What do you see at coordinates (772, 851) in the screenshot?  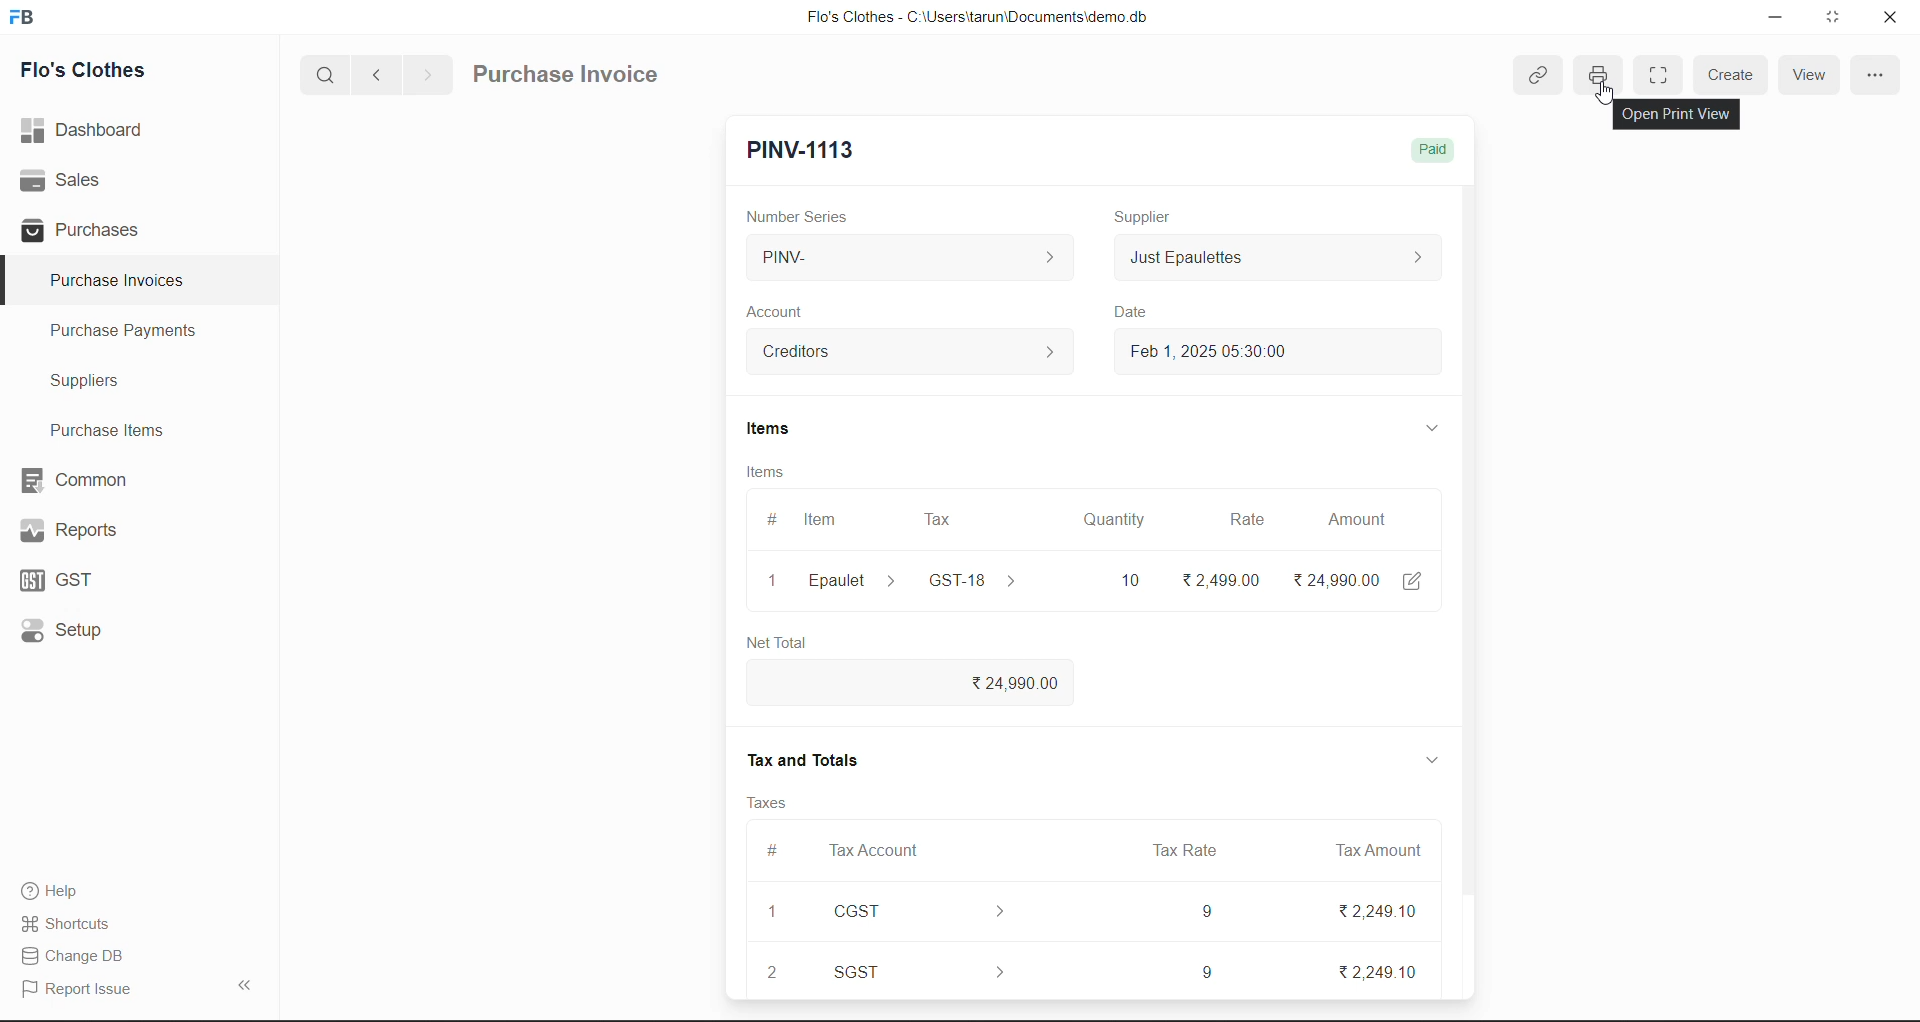 I see `#` at bounding box center [772, 851].